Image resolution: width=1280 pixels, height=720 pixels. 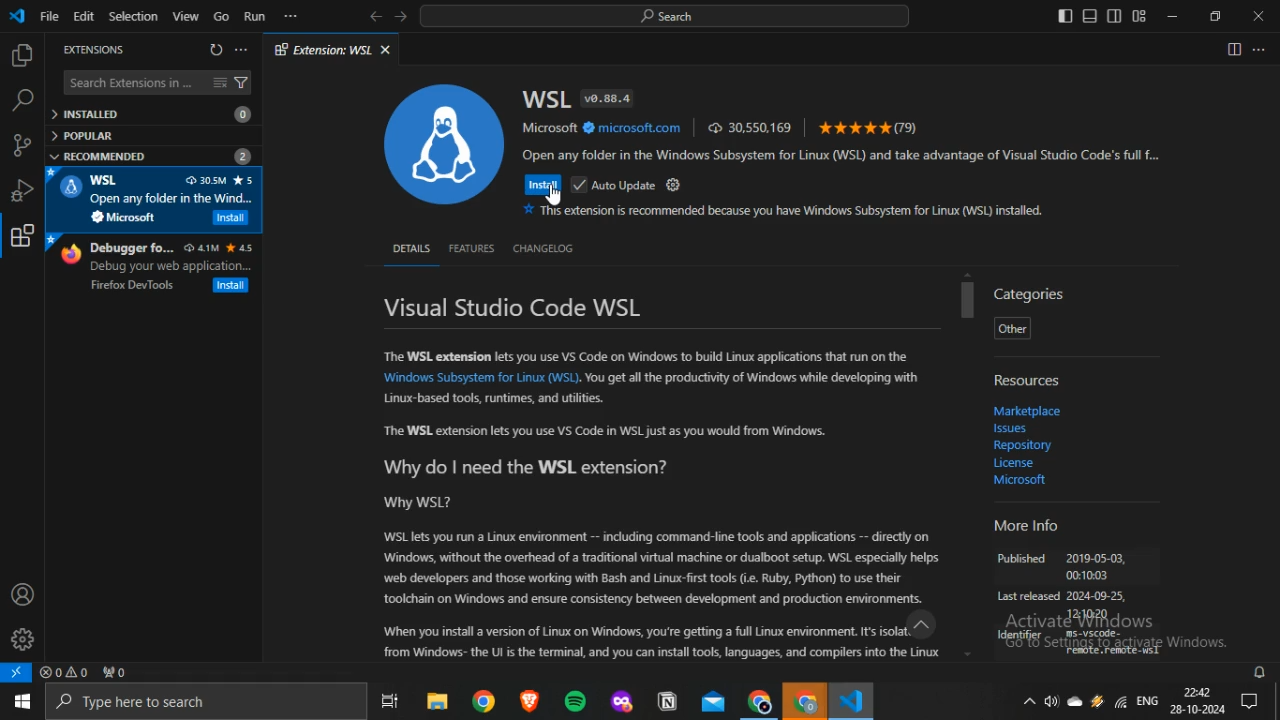 I want to click on run and debug, so click(x=22, y=191).